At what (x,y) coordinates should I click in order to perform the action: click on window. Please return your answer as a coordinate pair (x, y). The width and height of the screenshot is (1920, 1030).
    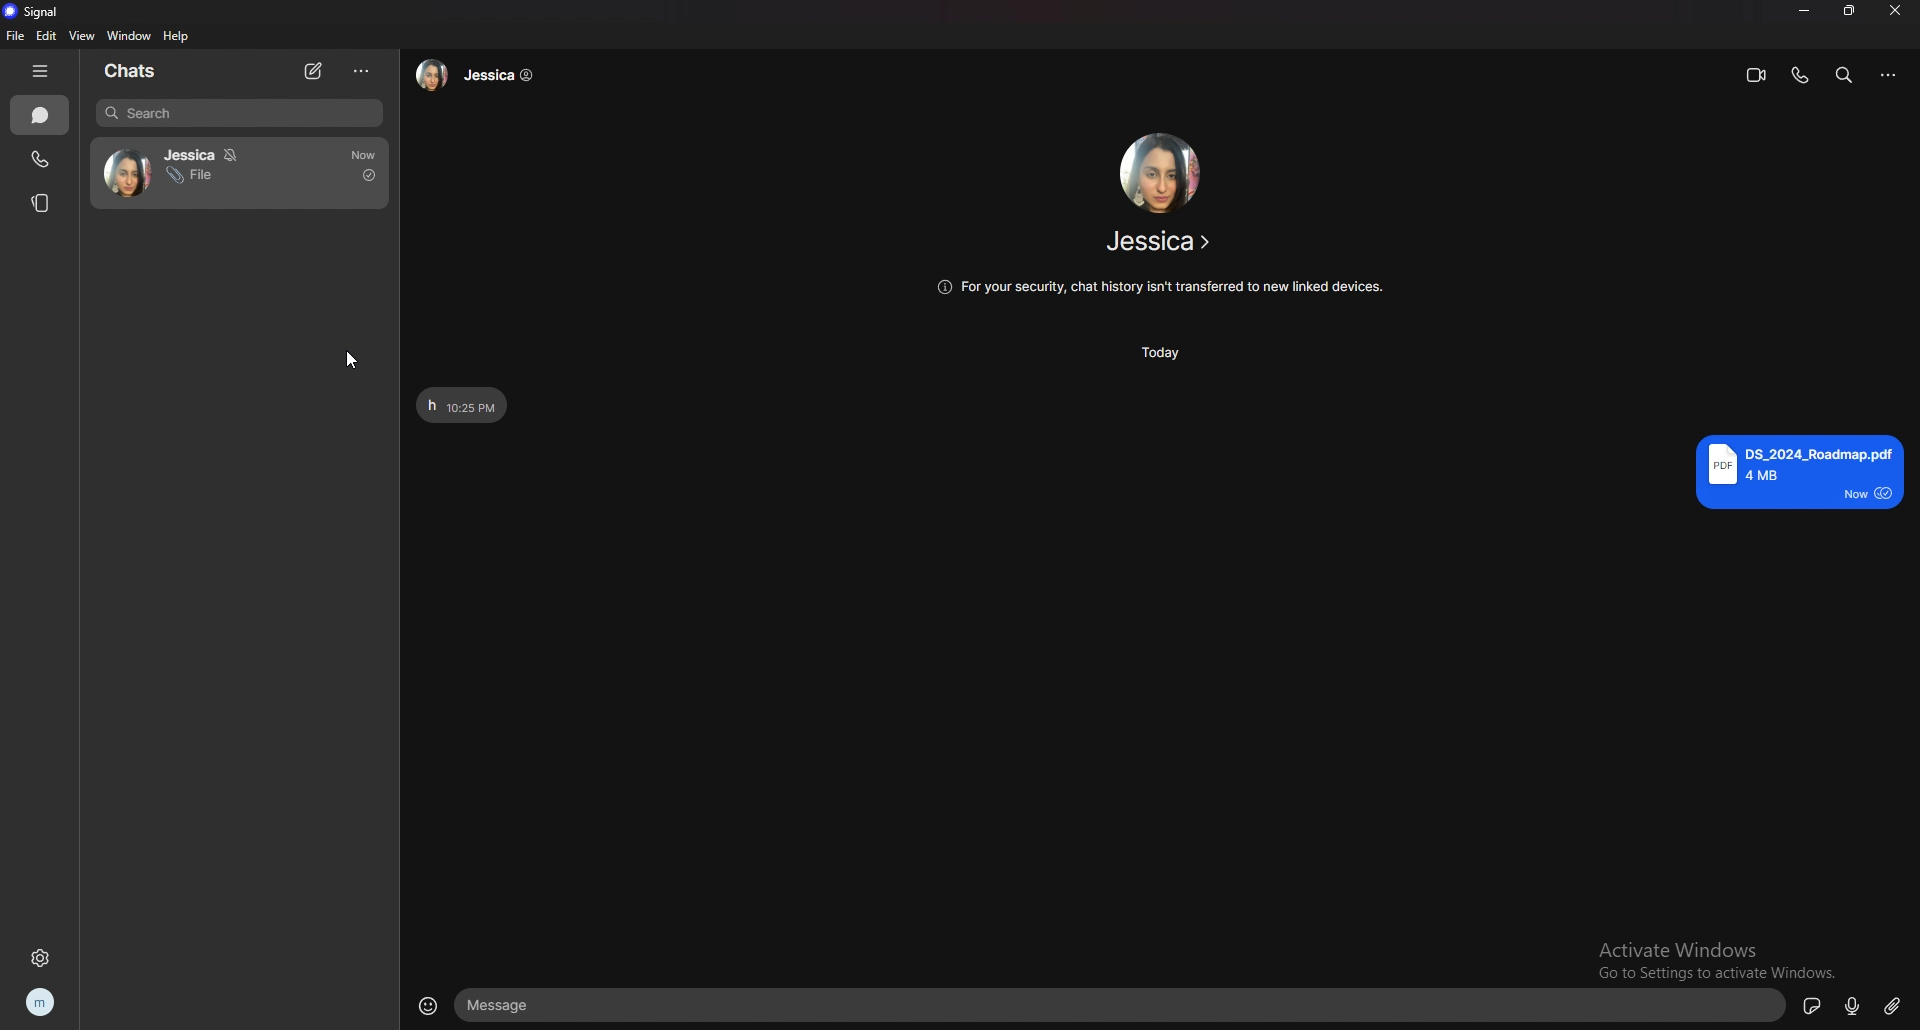
    Looking at the image, I should click on (129, 35).